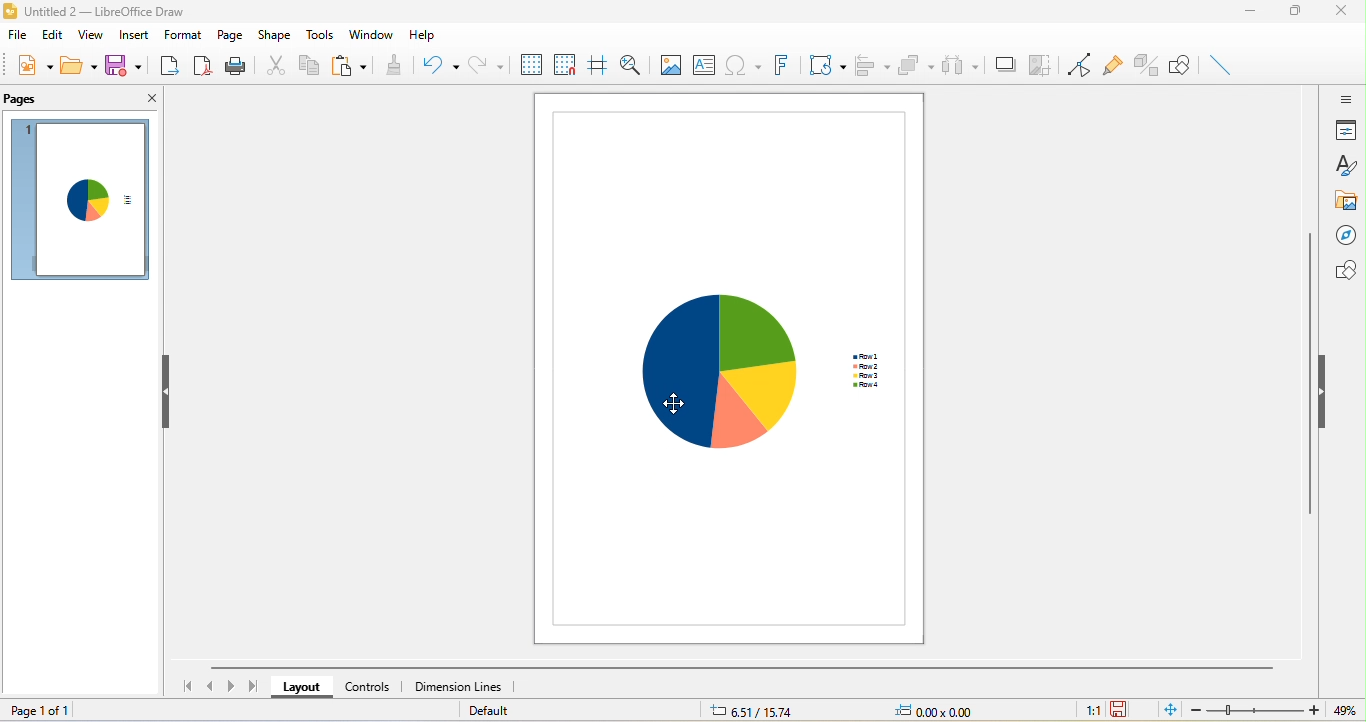 The height and width of the screenshot is (722, 1366). Describe the element at coordinates (756, 712) in the screenshot. I see `cursor position-6.51/15.74` at that location.